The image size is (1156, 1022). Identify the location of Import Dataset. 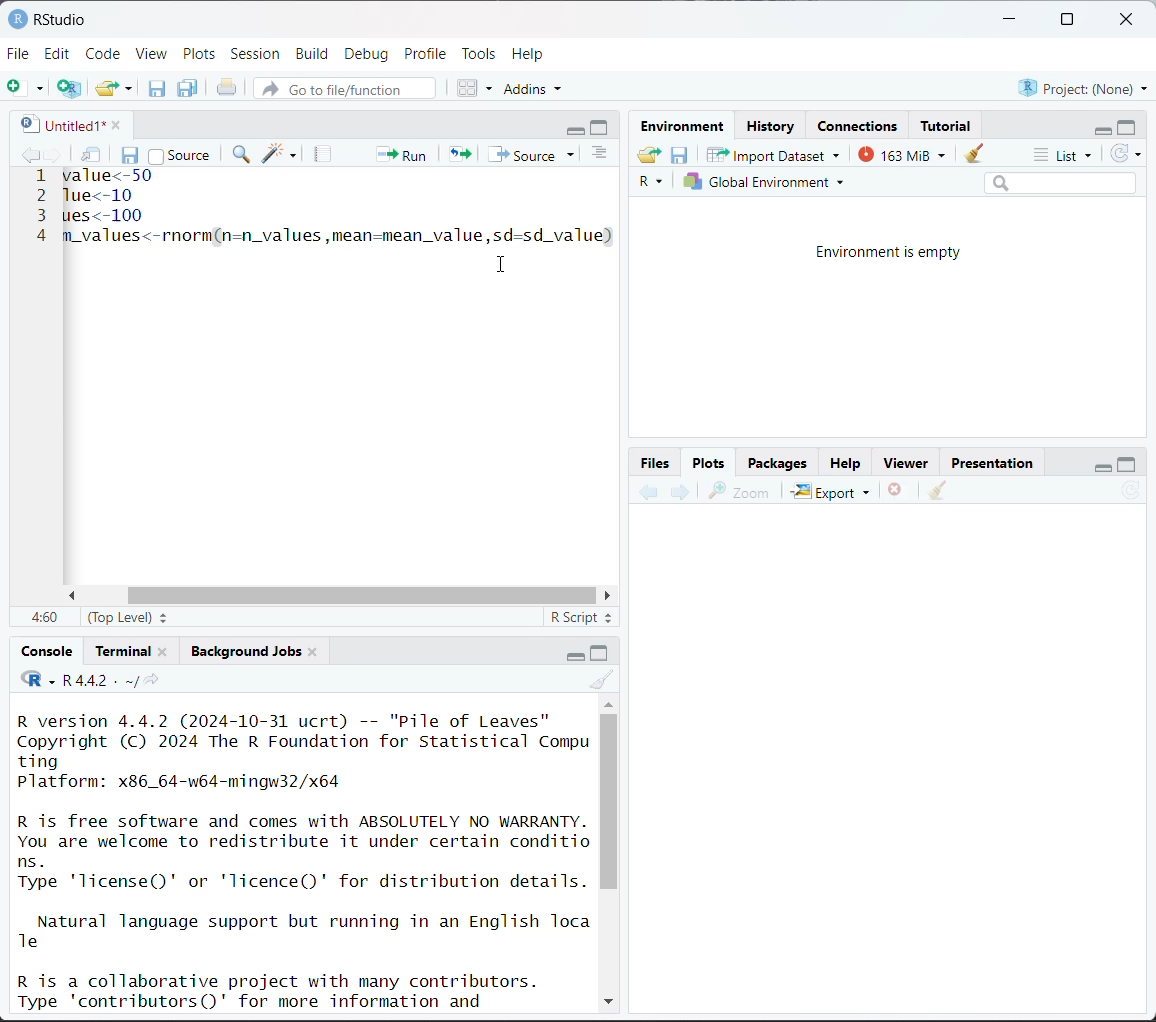
(774, 154).